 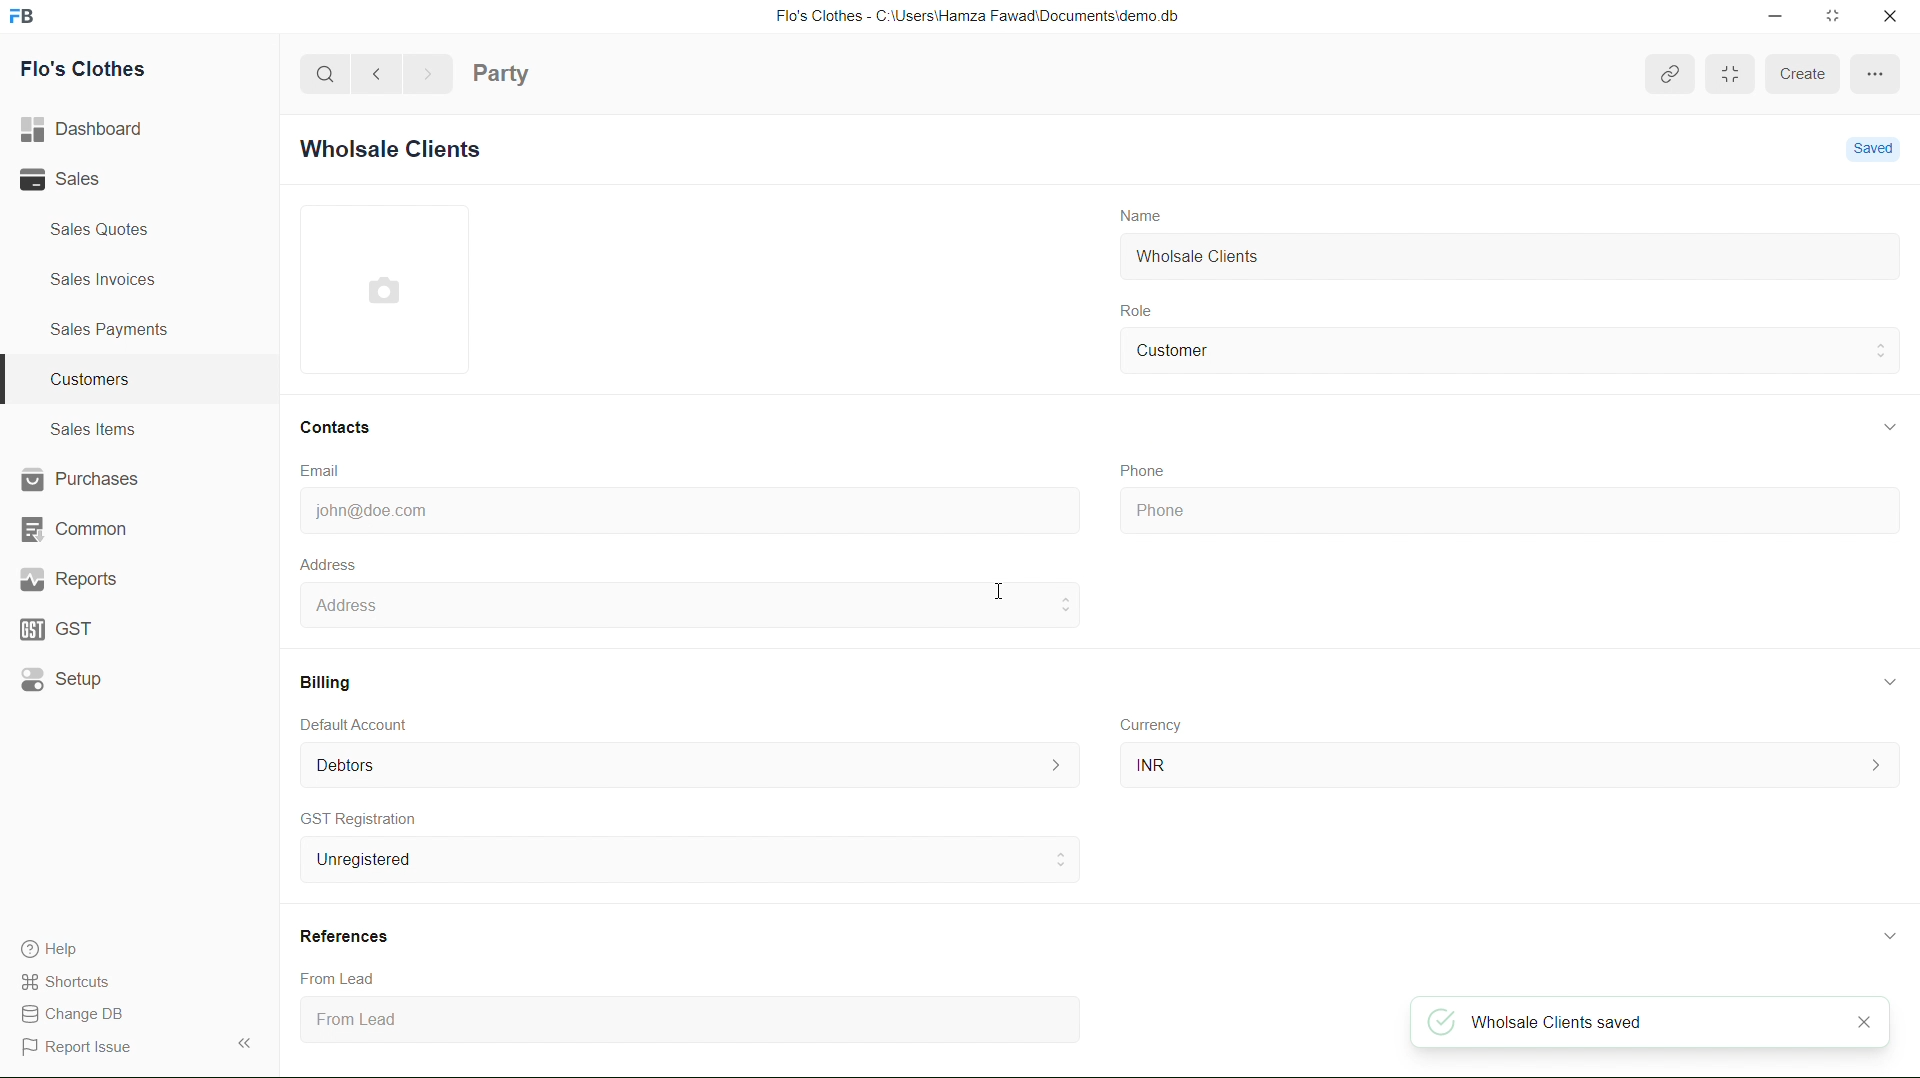 I want to click on Saved, so click(x=1876, y=148).